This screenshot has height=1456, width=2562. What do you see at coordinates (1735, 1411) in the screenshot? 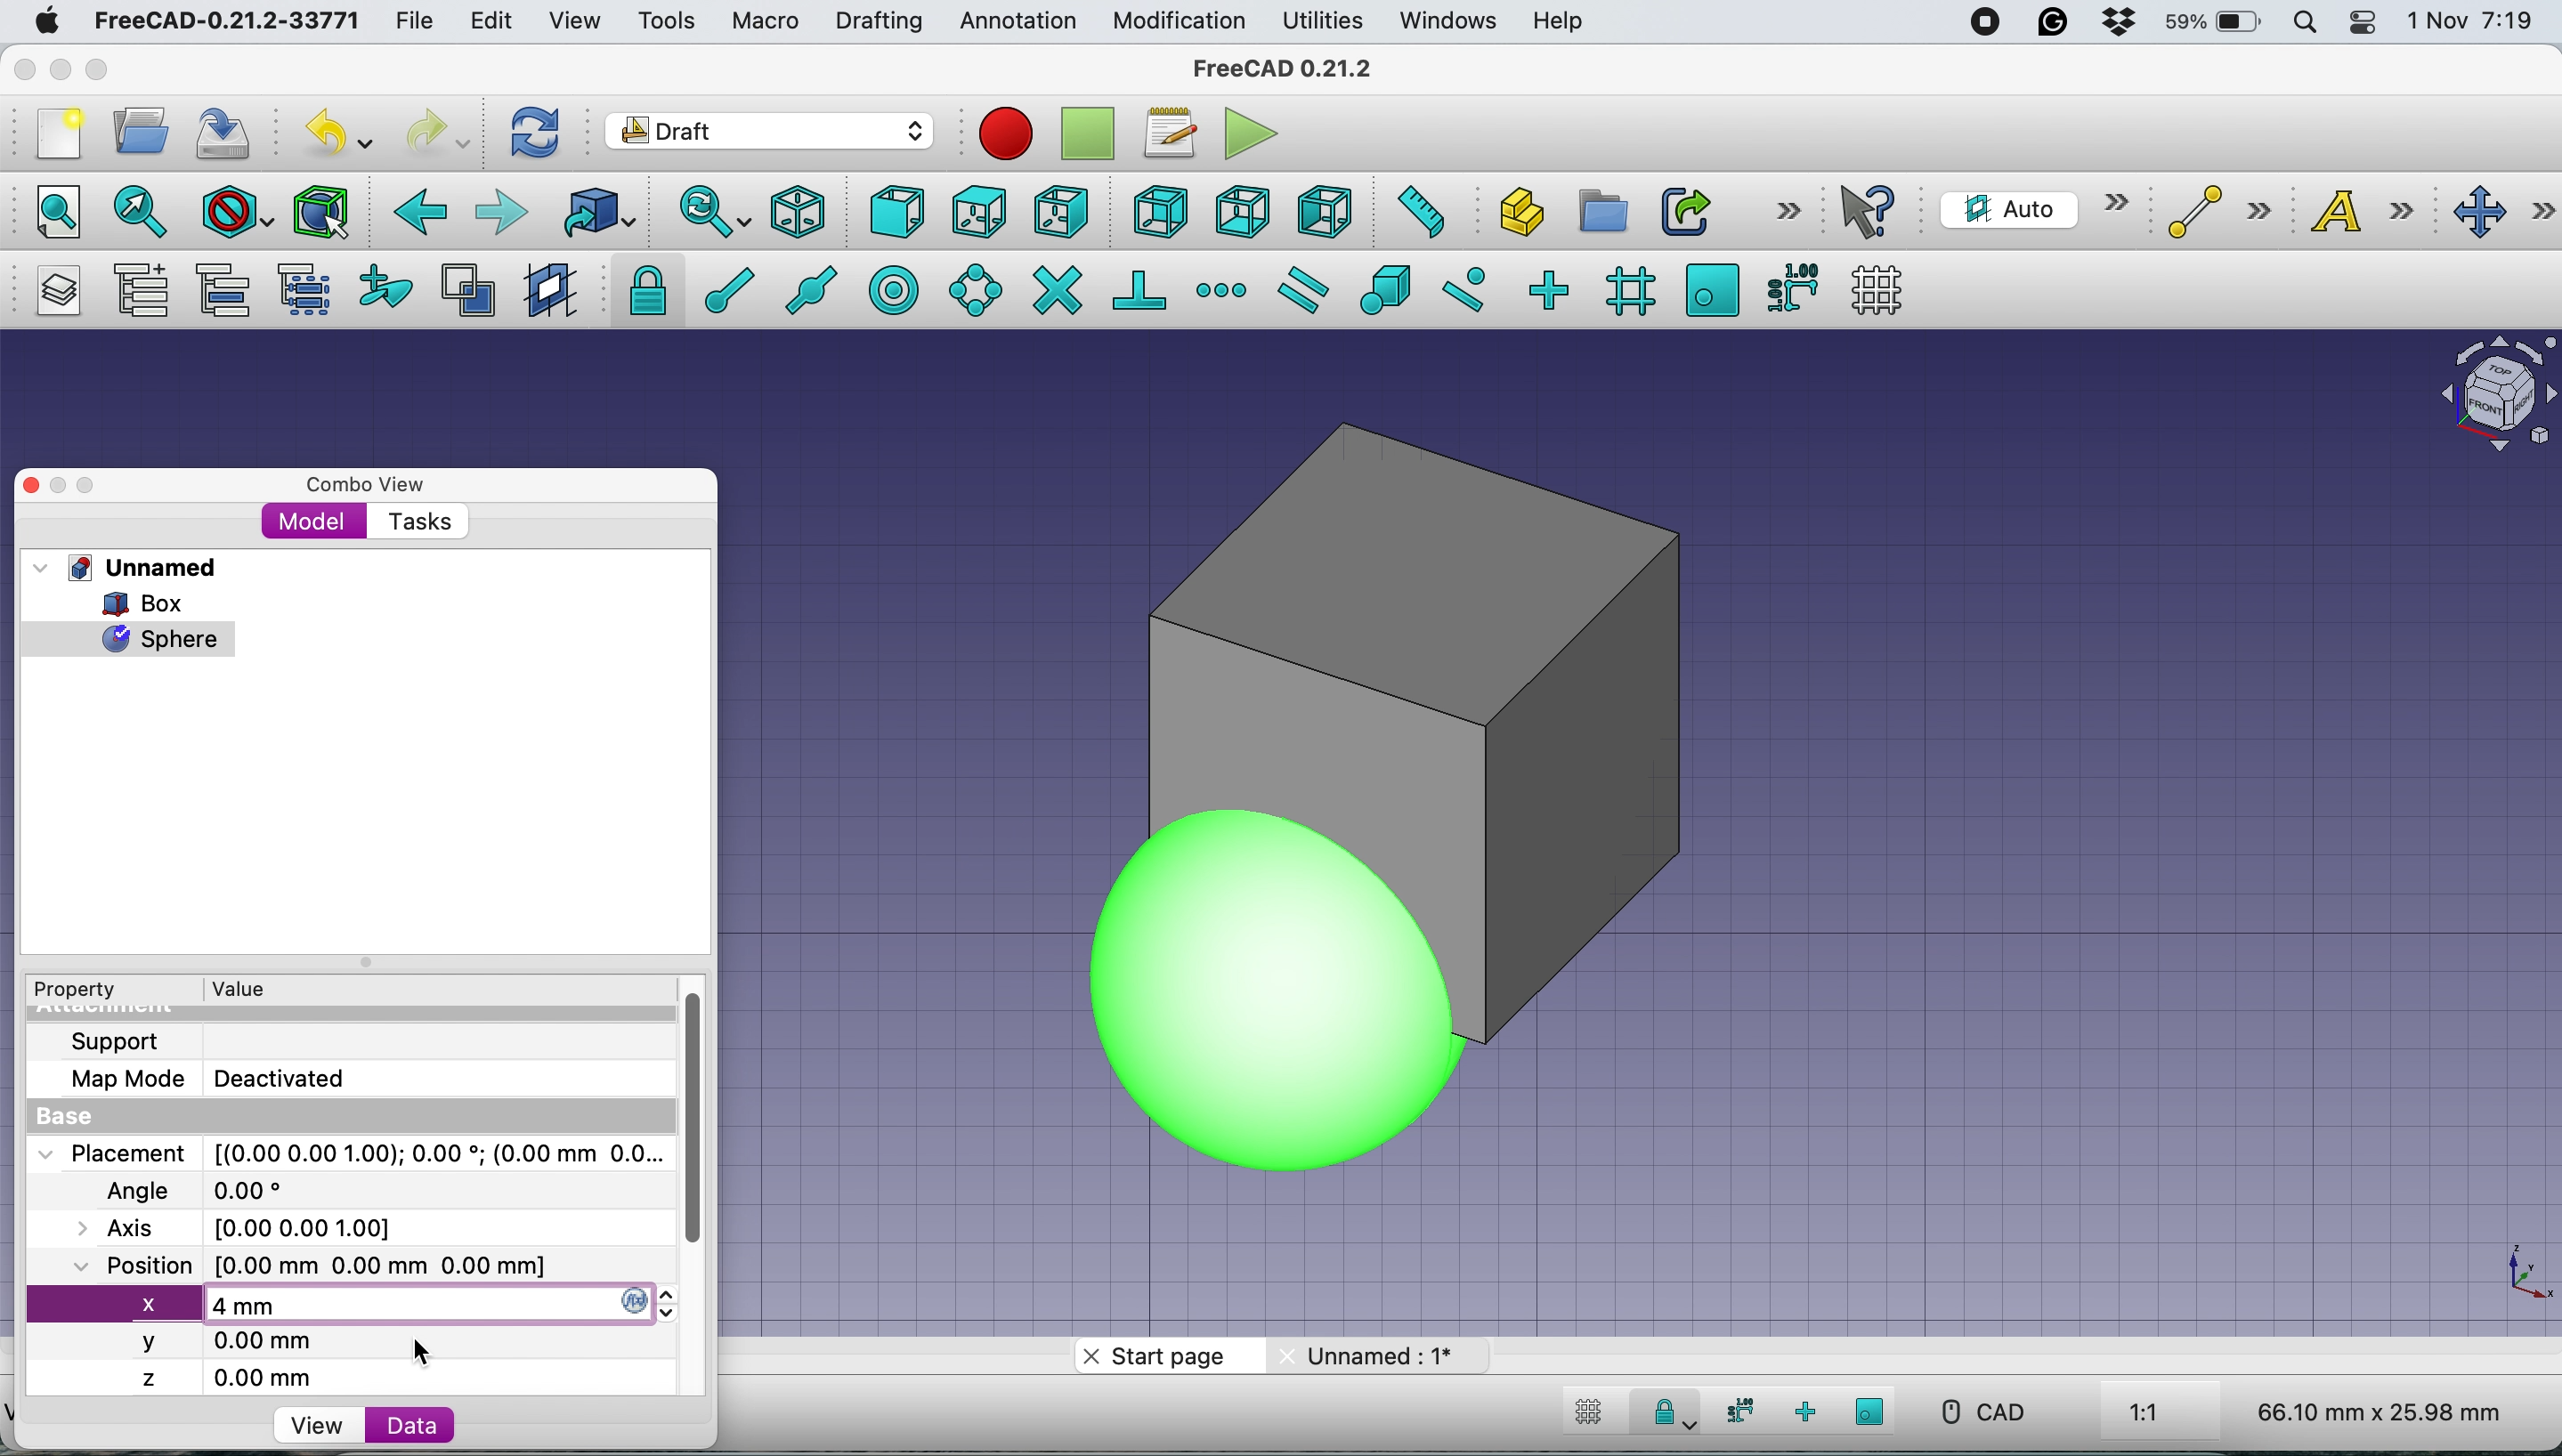
I see `snap dimensions` at bounding box center [1735, 1411].